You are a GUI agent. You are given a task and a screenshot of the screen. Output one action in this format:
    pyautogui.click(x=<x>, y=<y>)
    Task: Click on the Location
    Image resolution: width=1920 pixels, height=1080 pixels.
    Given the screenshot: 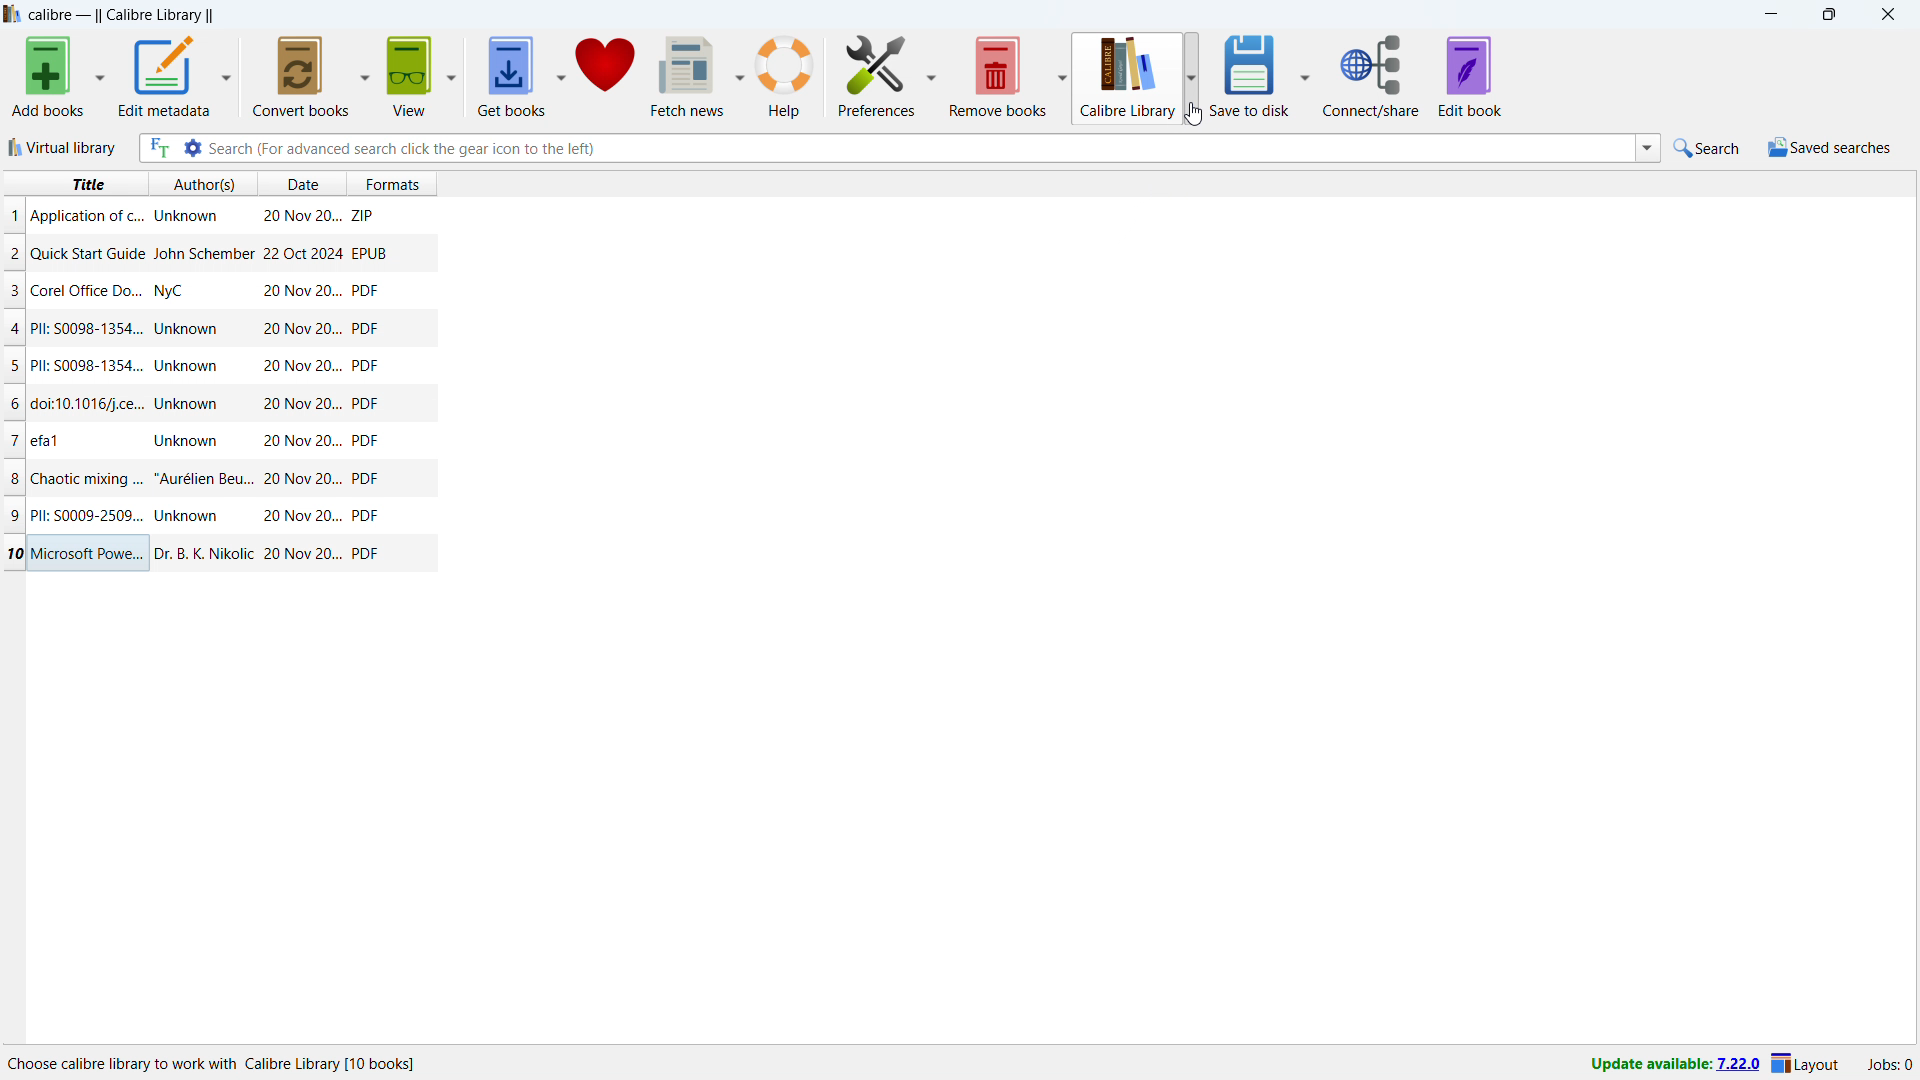 What is the action you would take?
    pyautogui.click(x=221, y=1065)
    